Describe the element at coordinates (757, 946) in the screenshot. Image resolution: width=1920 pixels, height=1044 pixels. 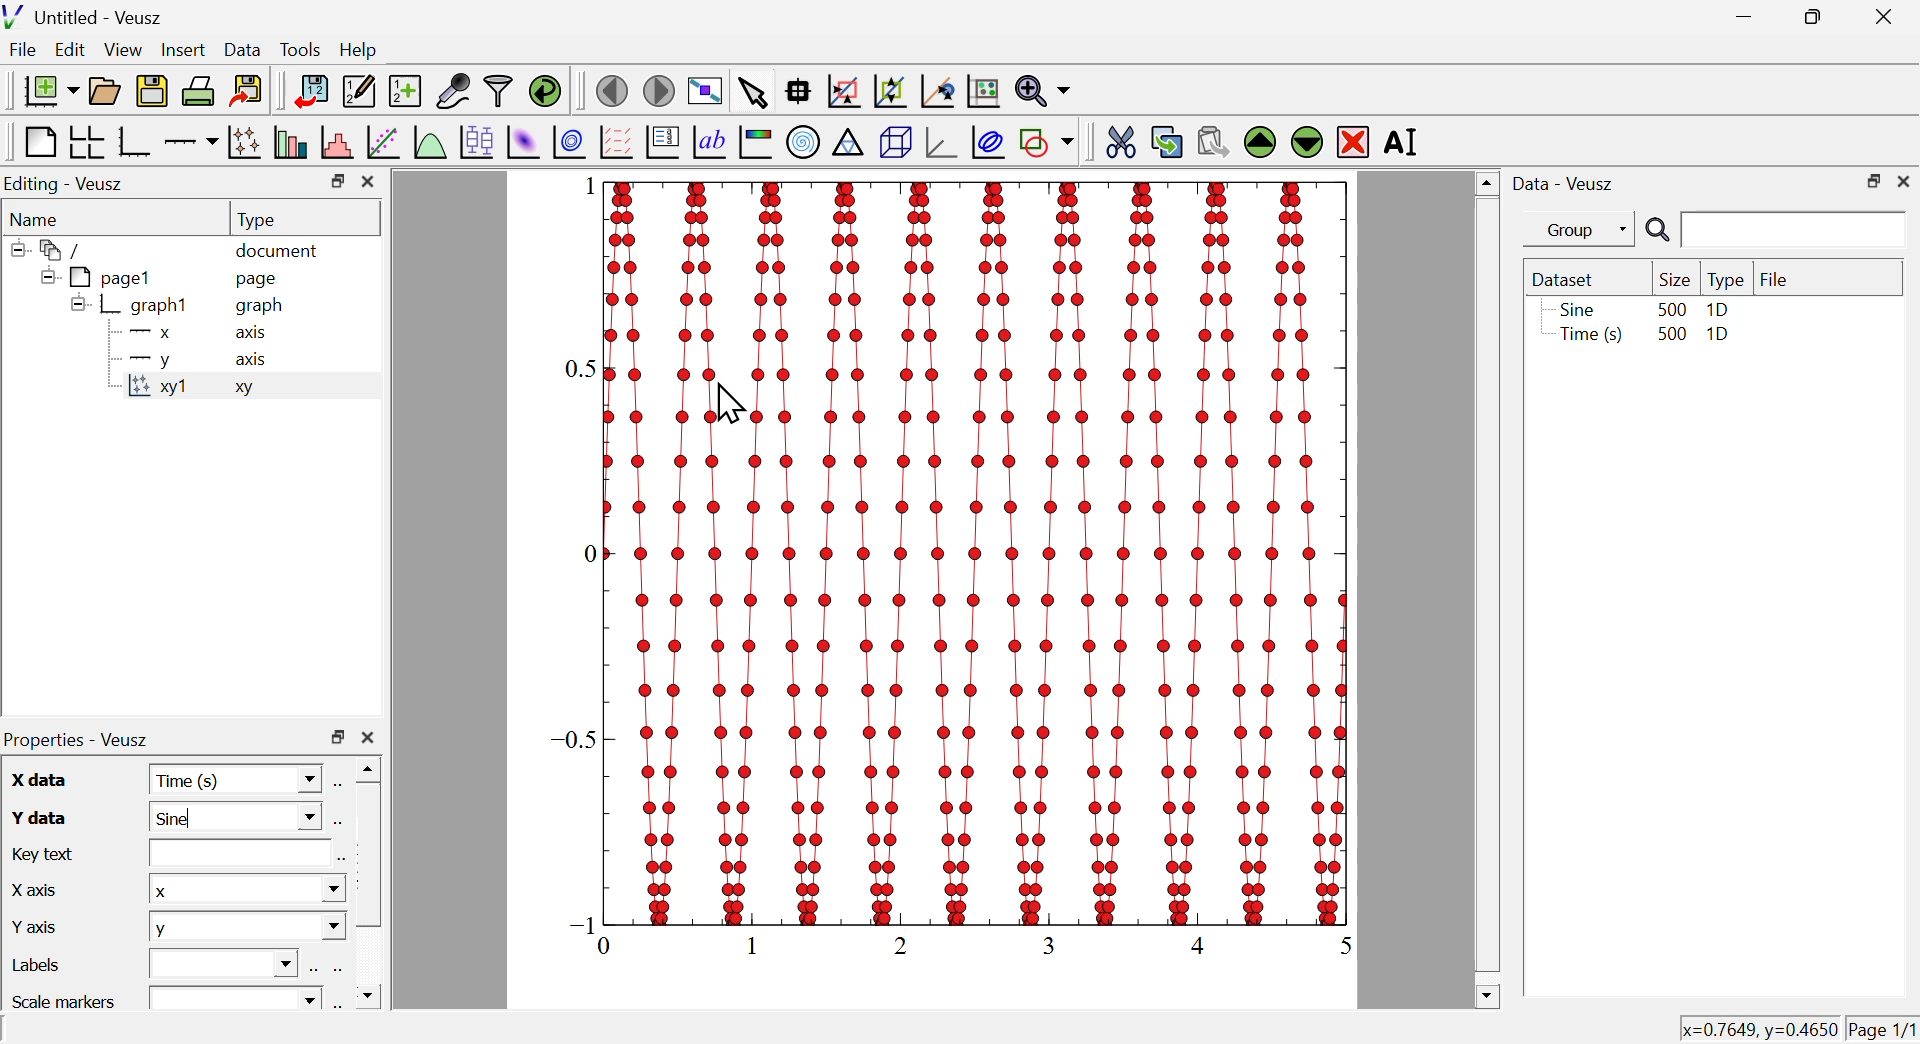
I see `1` at that location.